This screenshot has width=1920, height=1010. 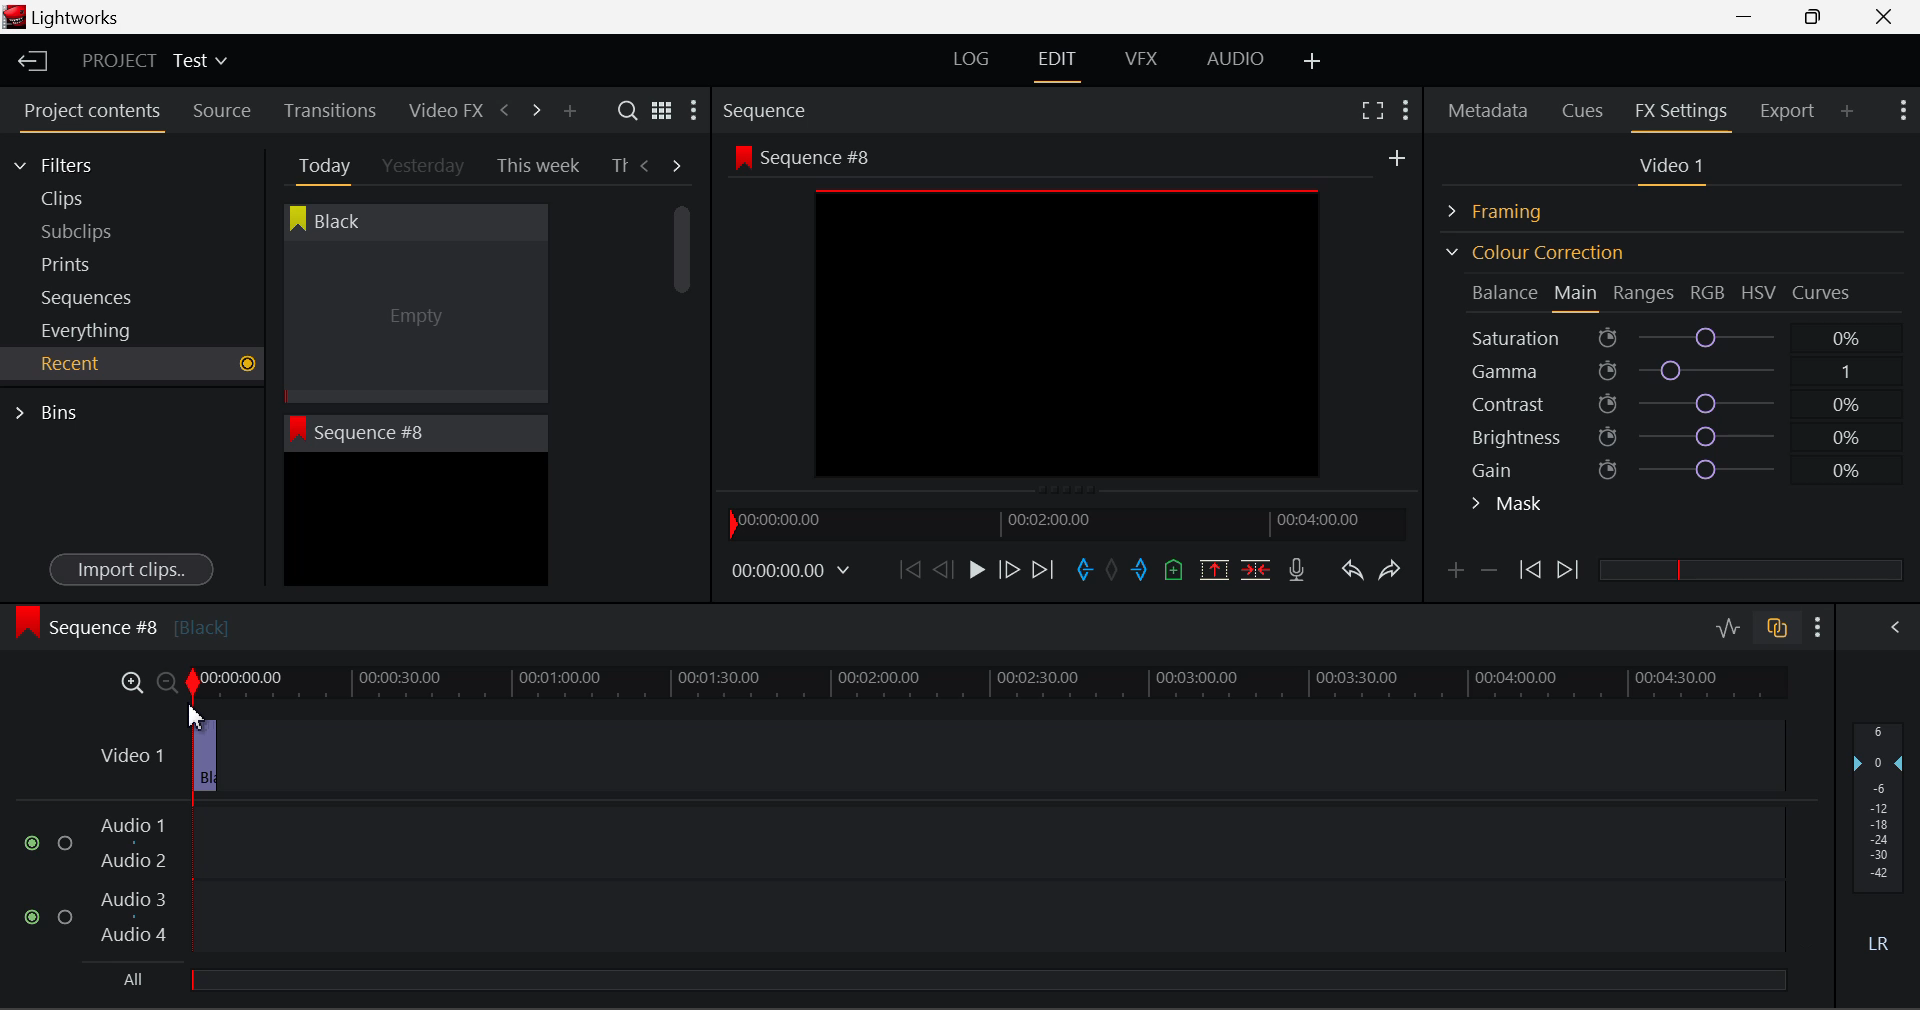 I want to click on Mark In, so click(x=1086, y=571).